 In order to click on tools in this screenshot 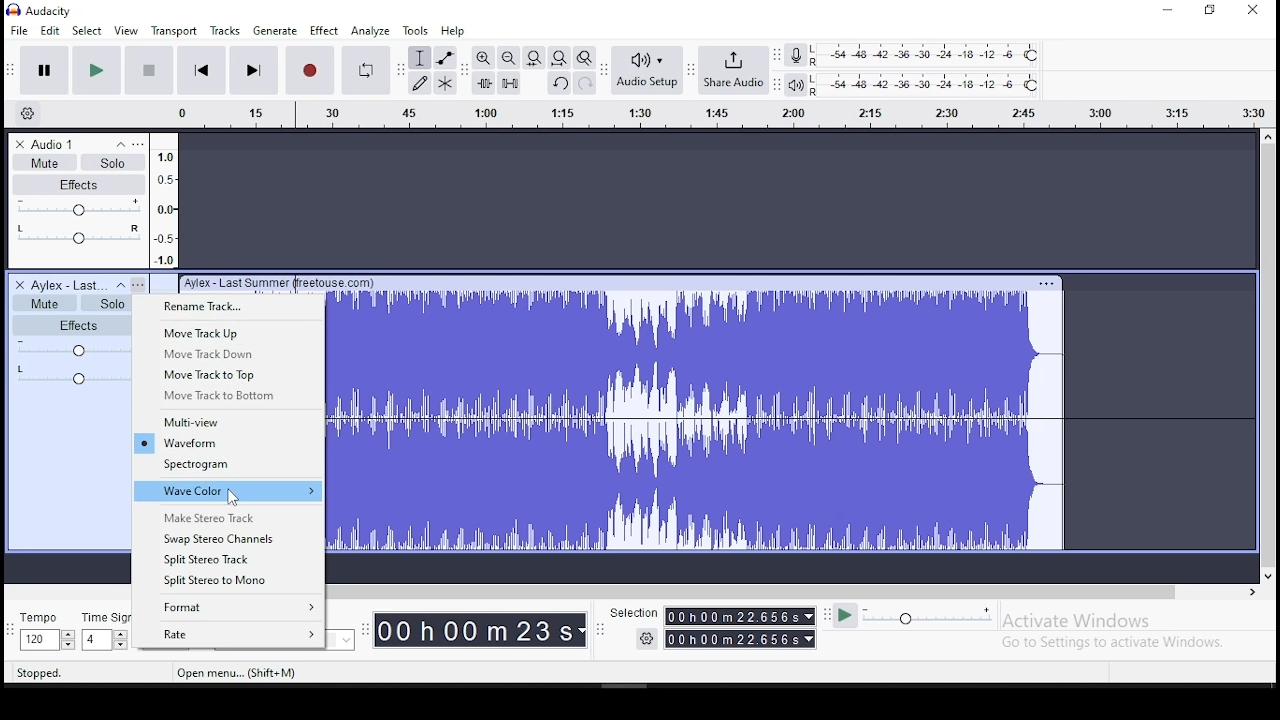, I will do `click(415, 31)`.